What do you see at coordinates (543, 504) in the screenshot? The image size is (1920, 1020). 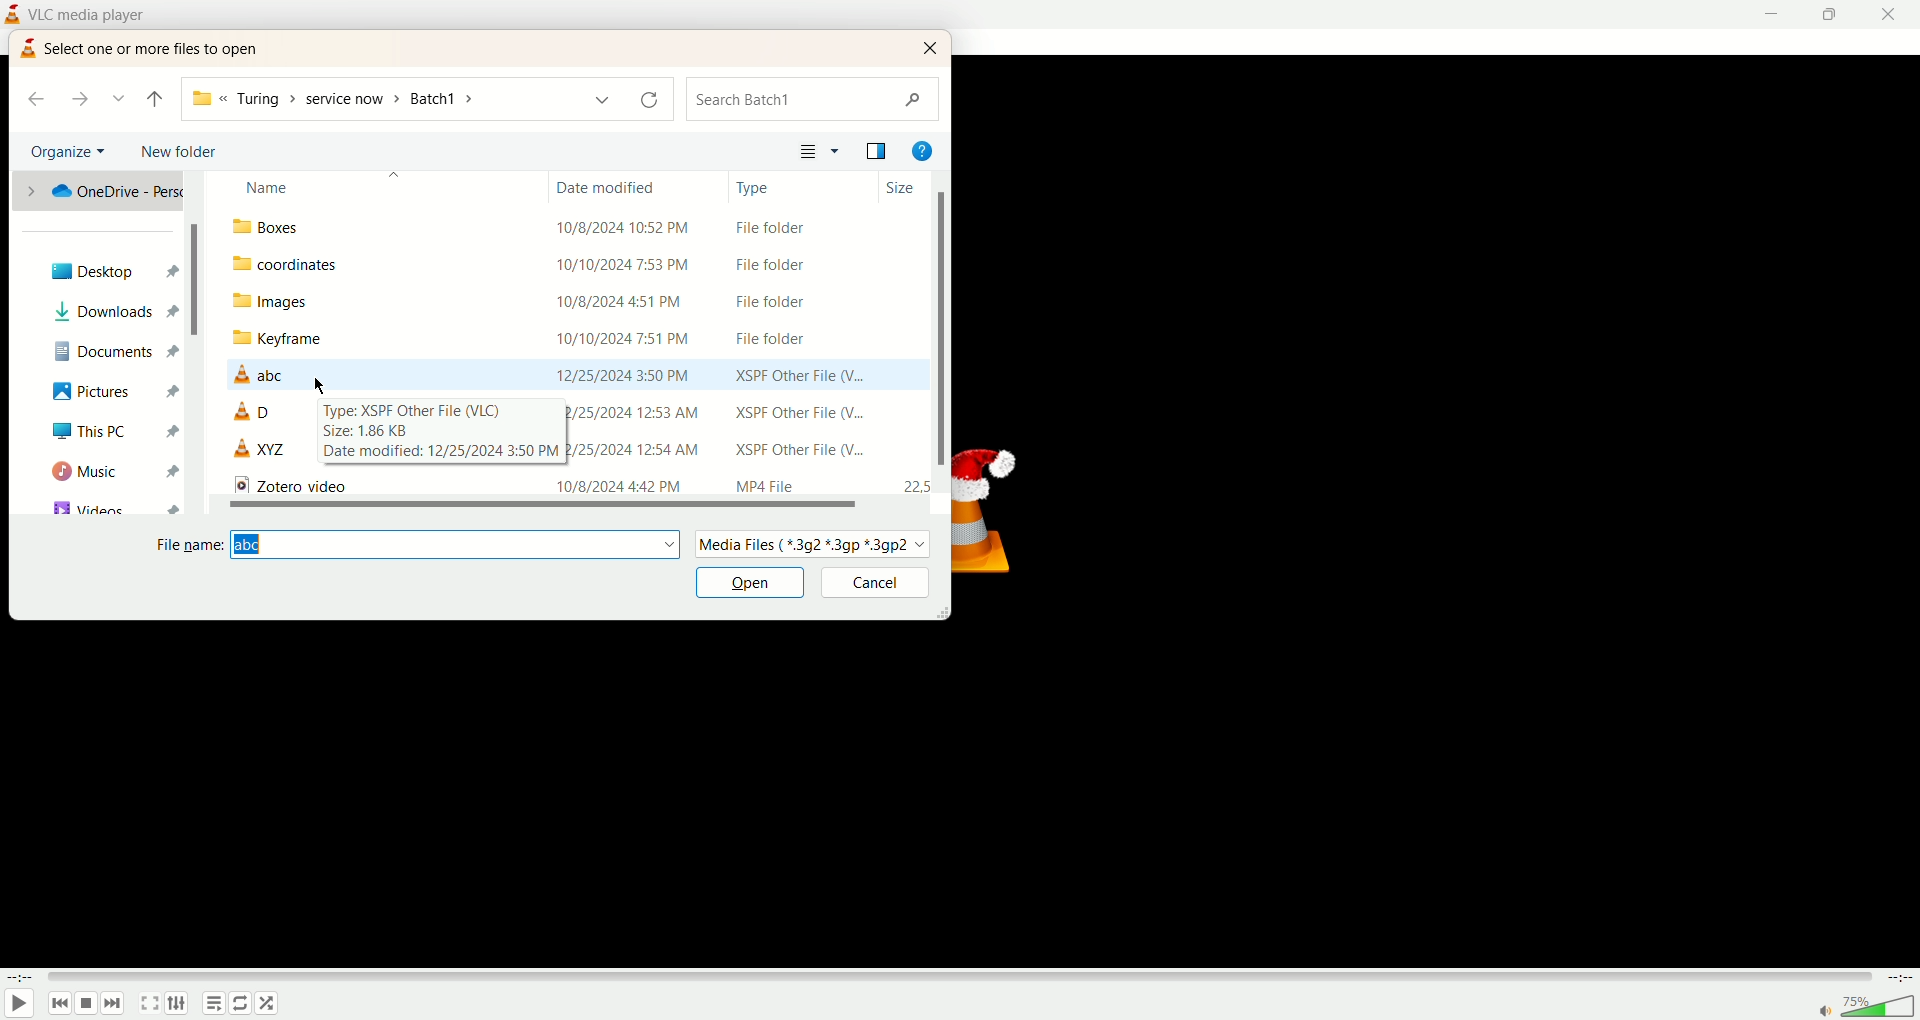 I see `horizontal scroll bar` at bounding box center [543, 504].